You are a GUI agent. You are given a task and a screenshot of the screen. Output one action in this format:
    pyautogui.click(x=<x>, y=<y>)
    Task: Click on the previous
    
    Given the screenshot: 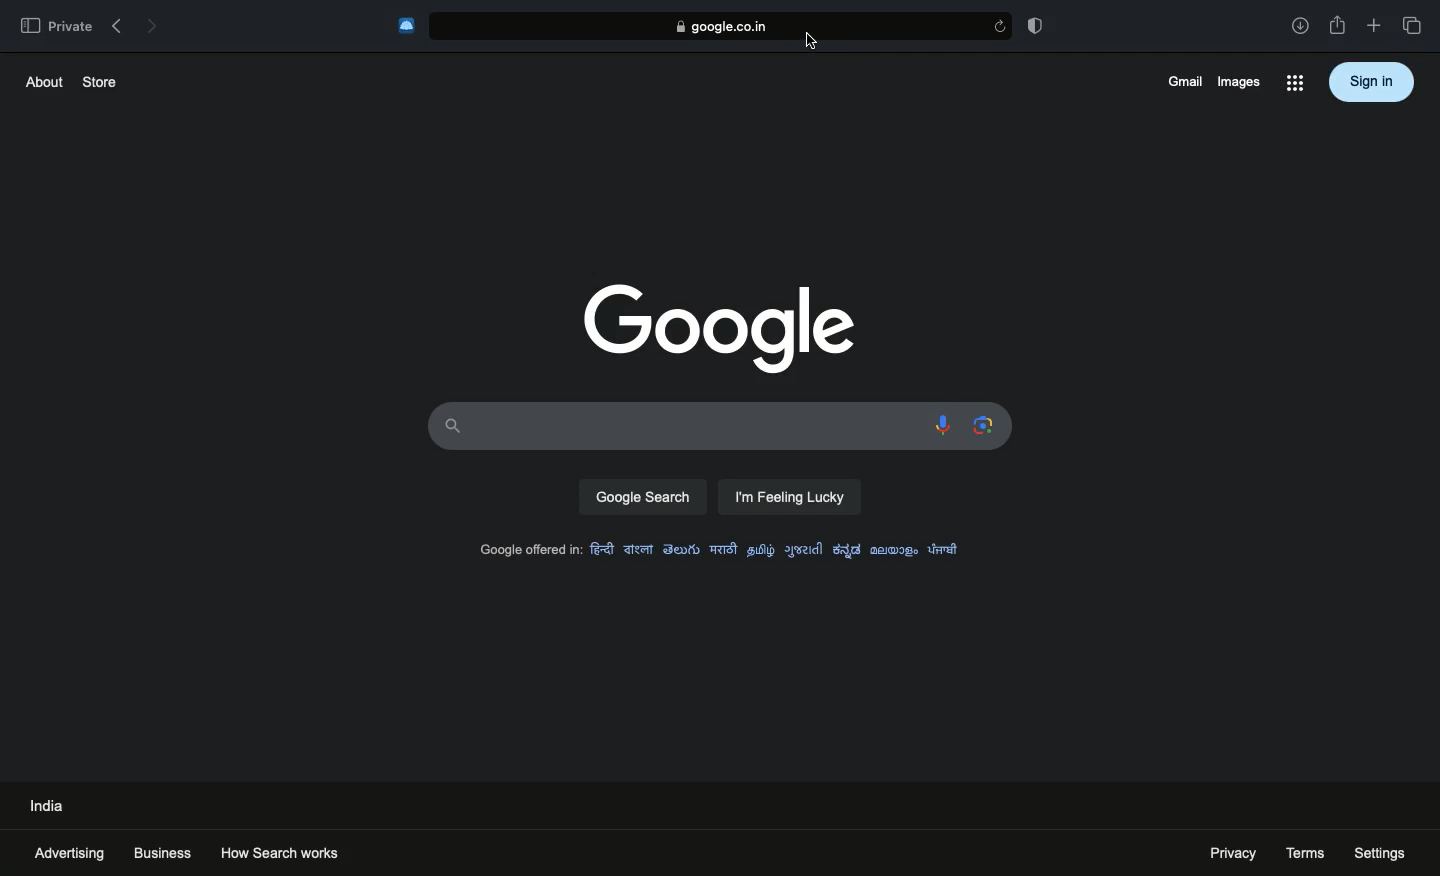 What is the action you would take?
    pyautogui.click(x=116, y=22)
    